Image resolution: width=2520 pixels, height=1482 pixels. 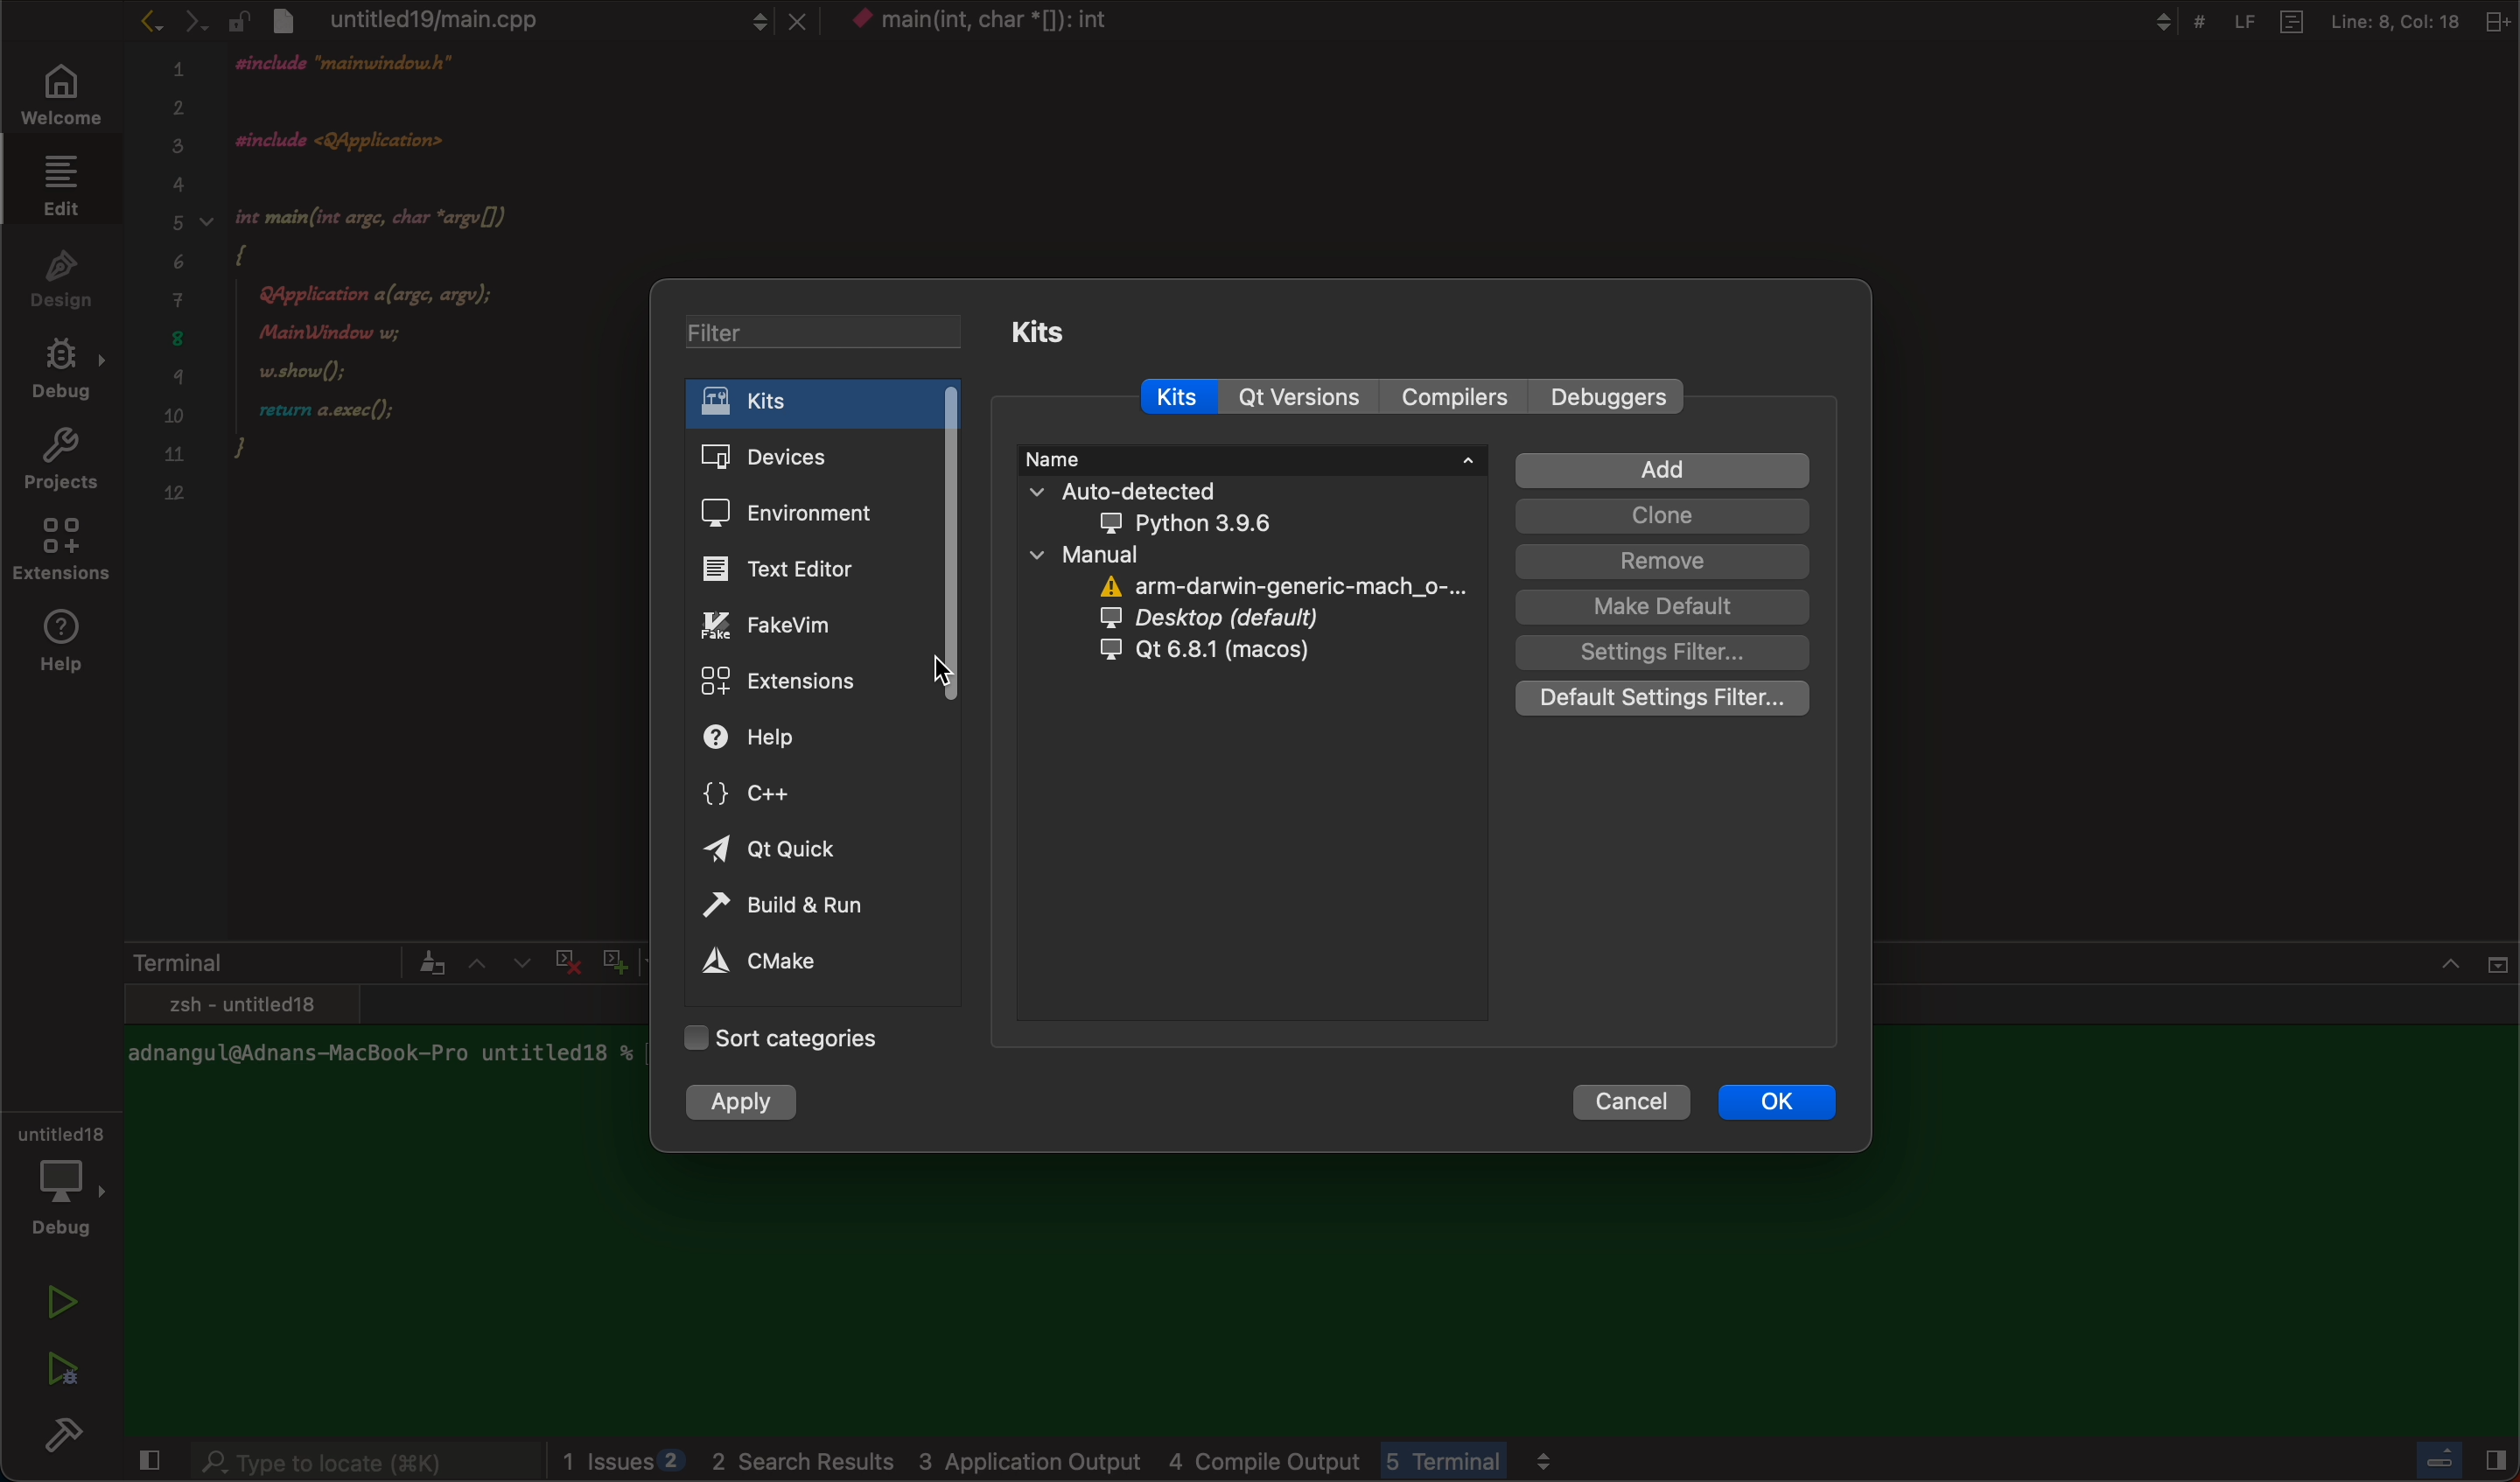 I want to click on close, so click(x=145, y=1463).